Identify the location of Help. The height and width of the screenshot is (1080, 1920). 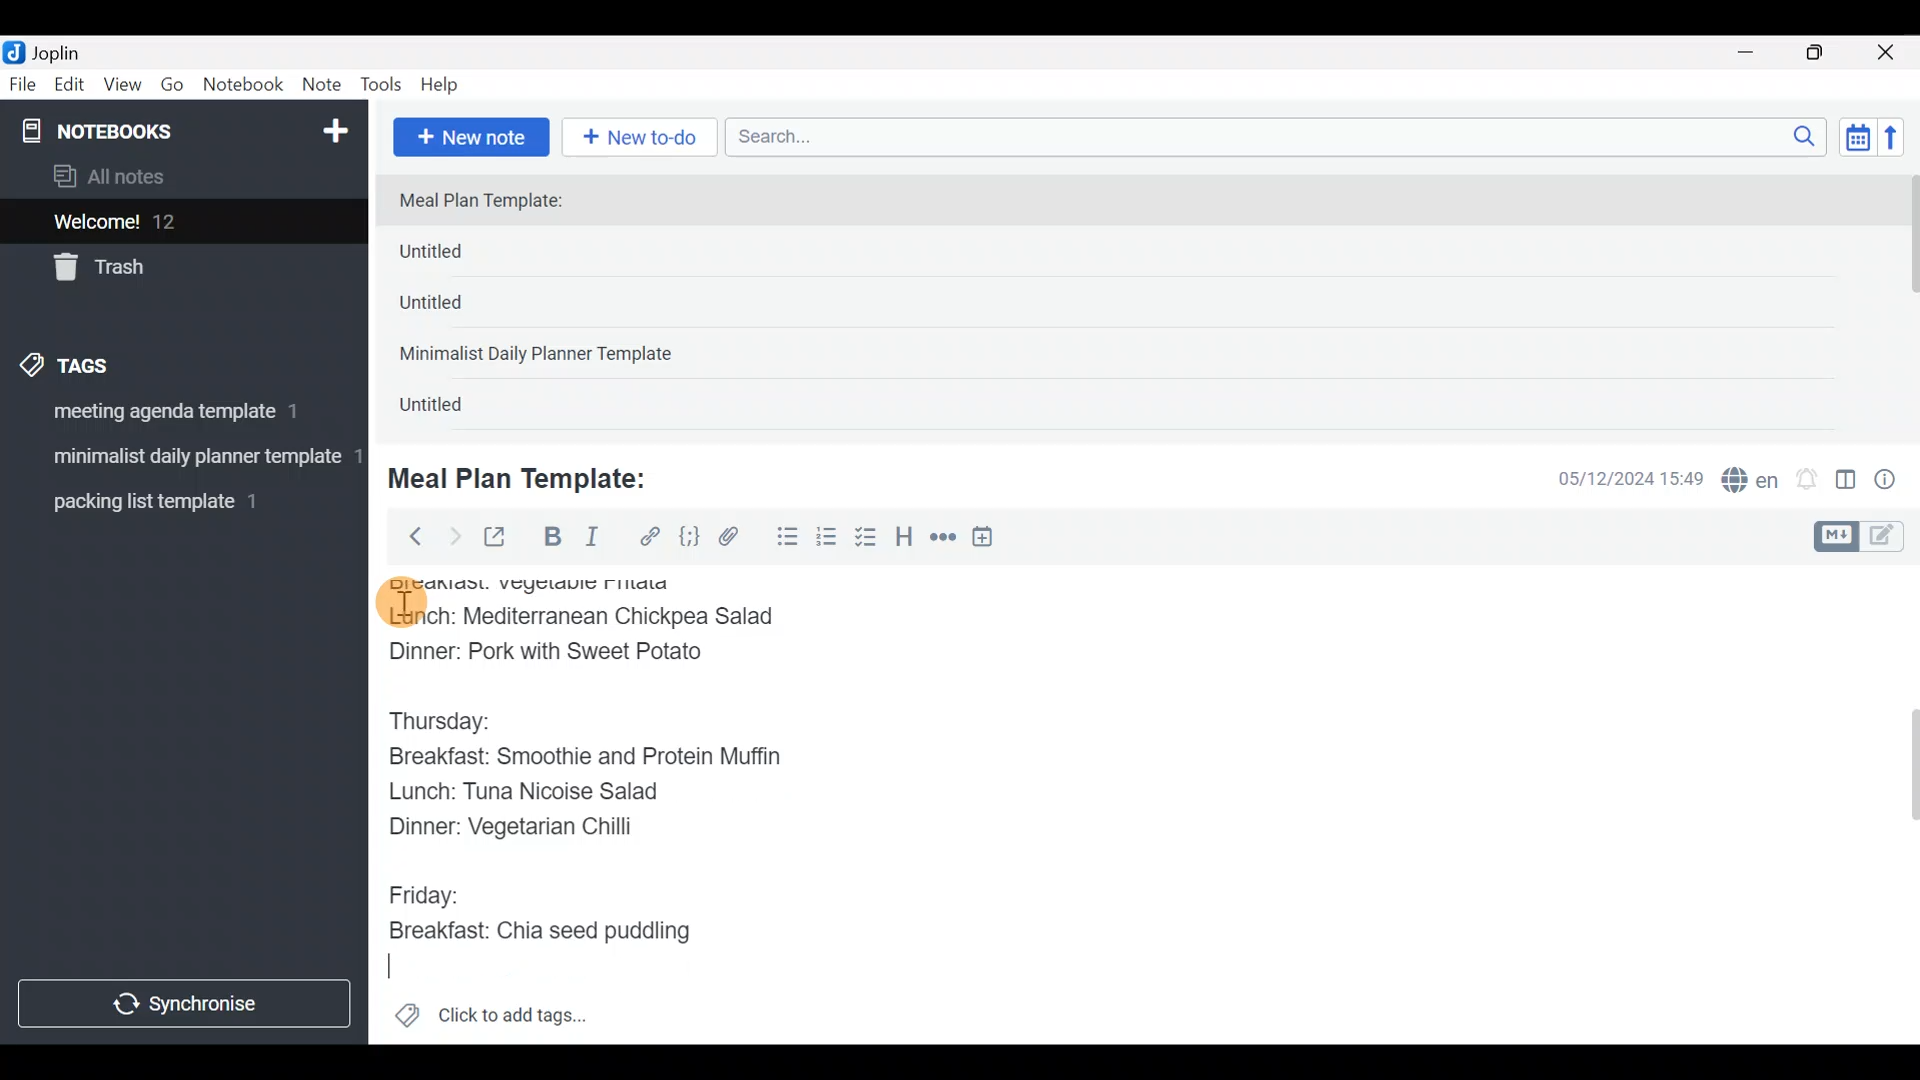
(447, 81).